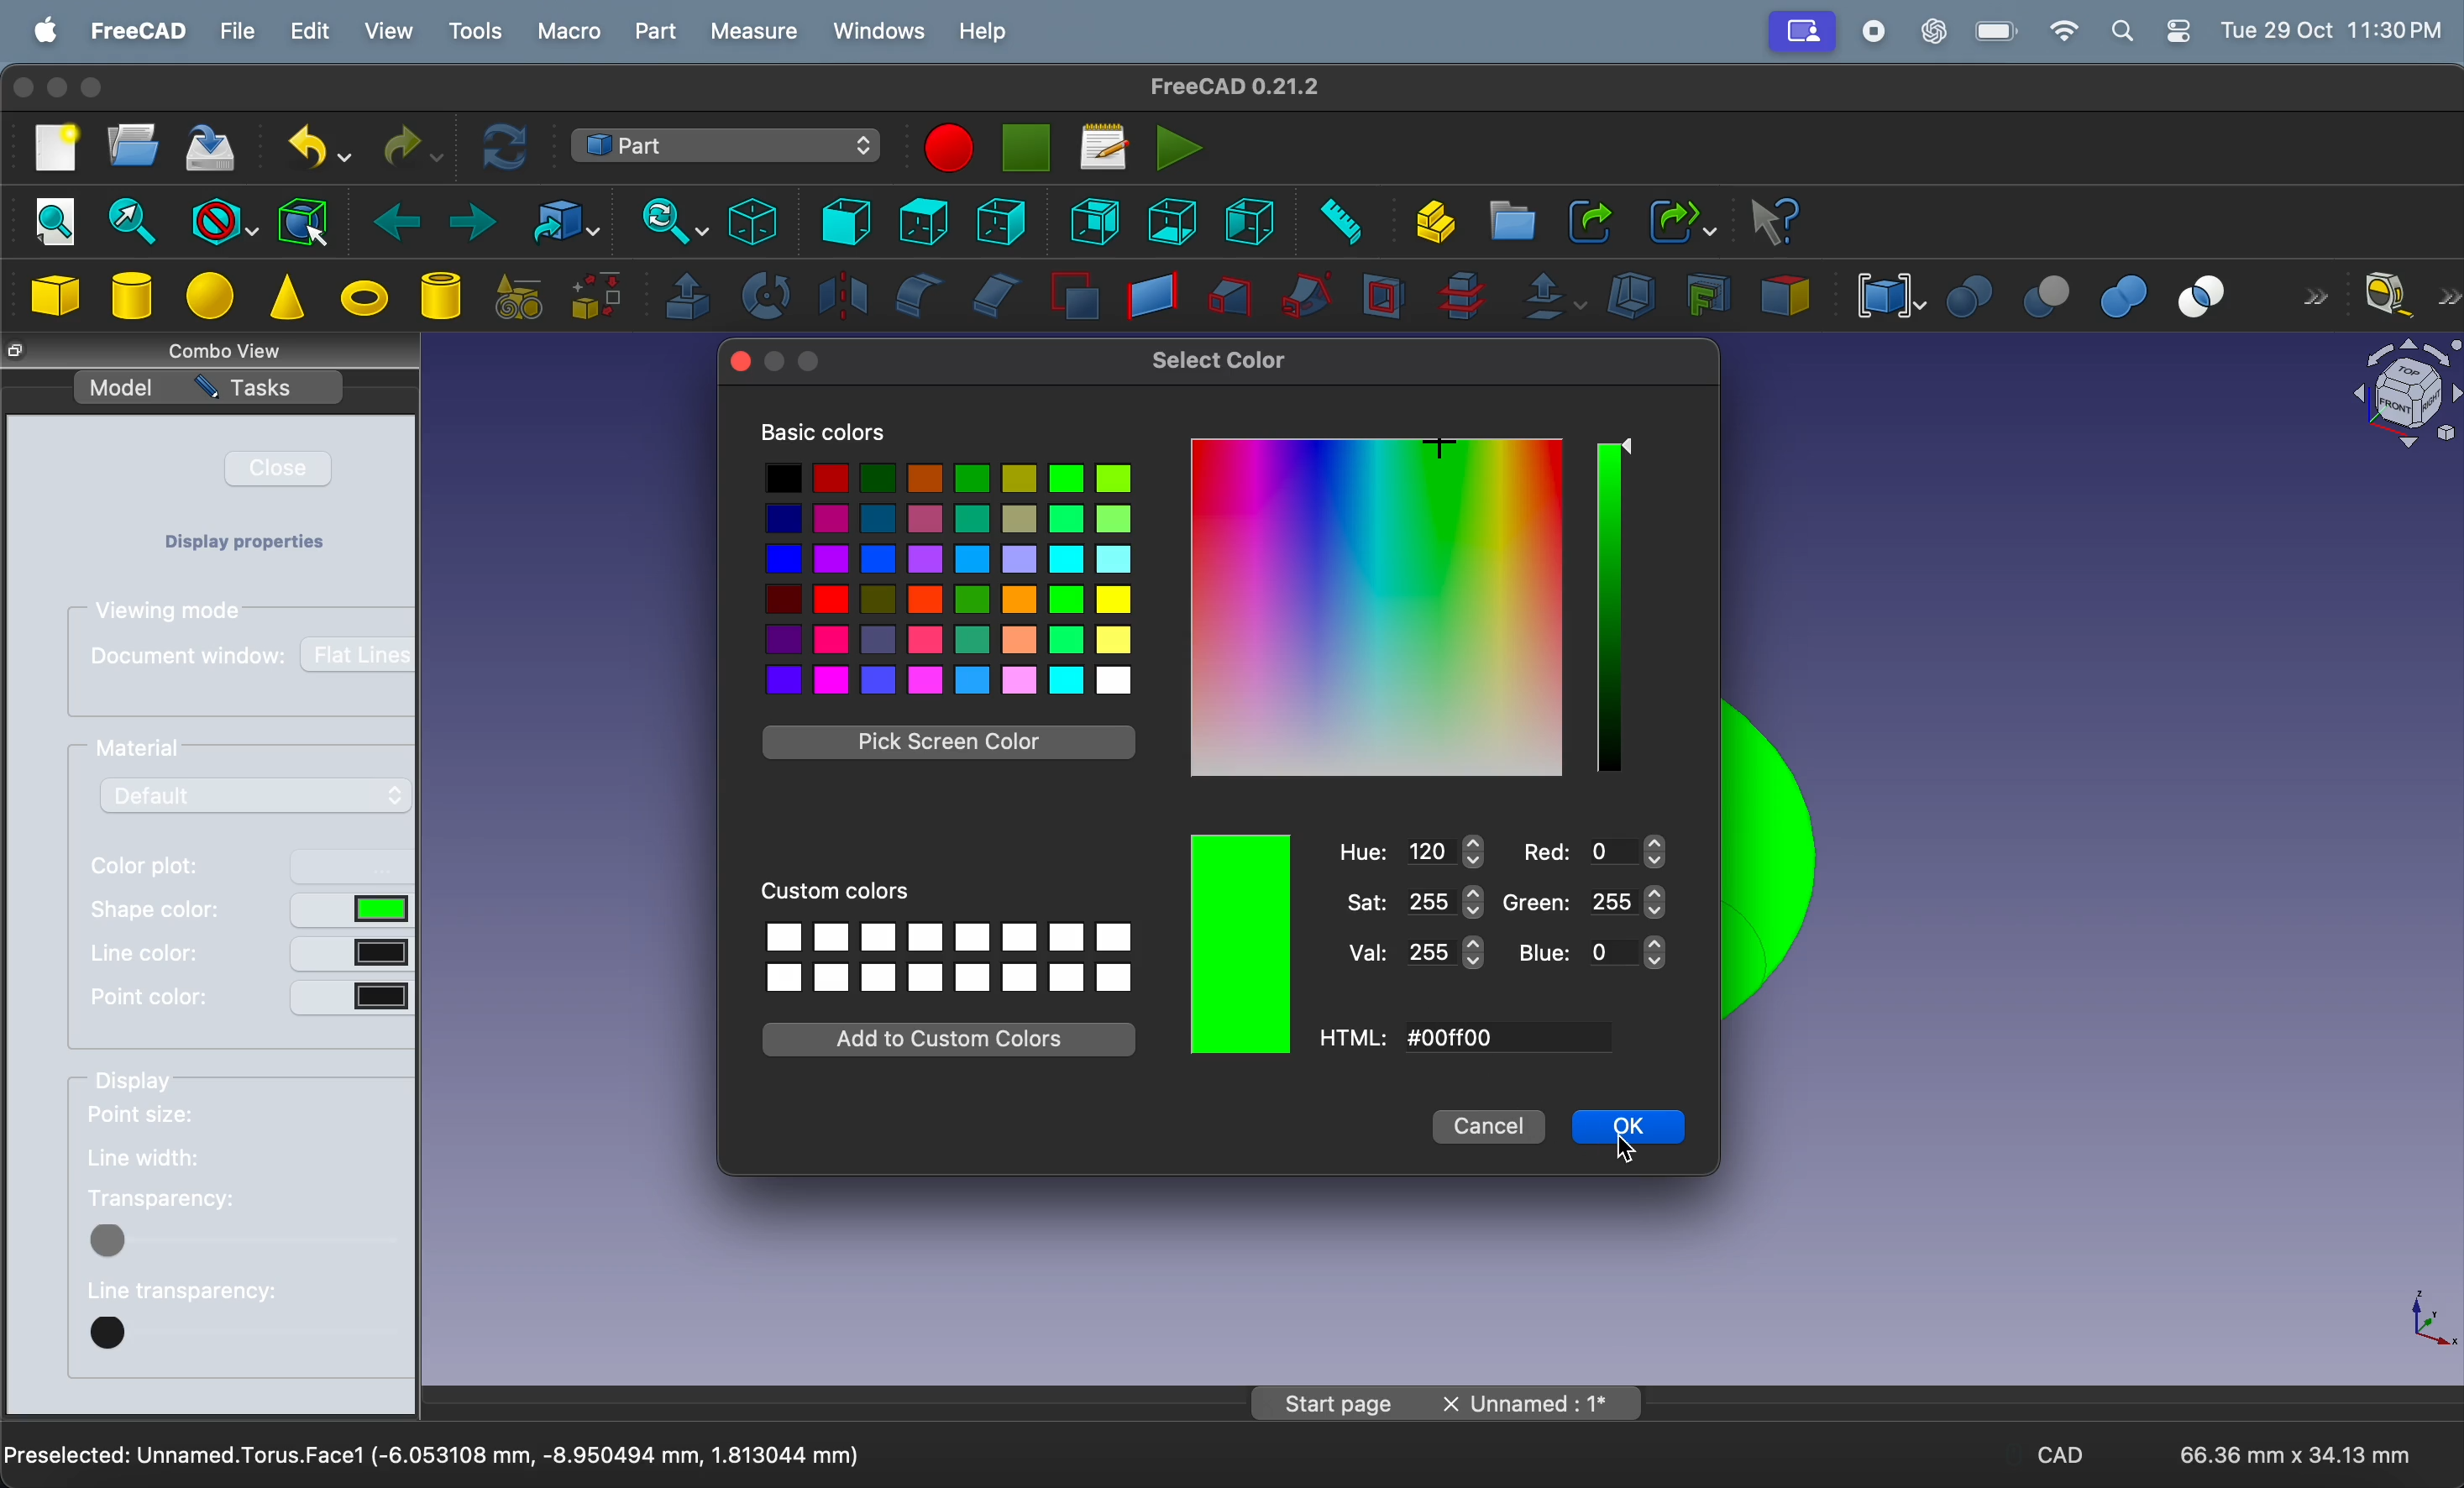 The width and height of the screenshot is (2464, 1488). I want to click on create part, so click(1428, 221).